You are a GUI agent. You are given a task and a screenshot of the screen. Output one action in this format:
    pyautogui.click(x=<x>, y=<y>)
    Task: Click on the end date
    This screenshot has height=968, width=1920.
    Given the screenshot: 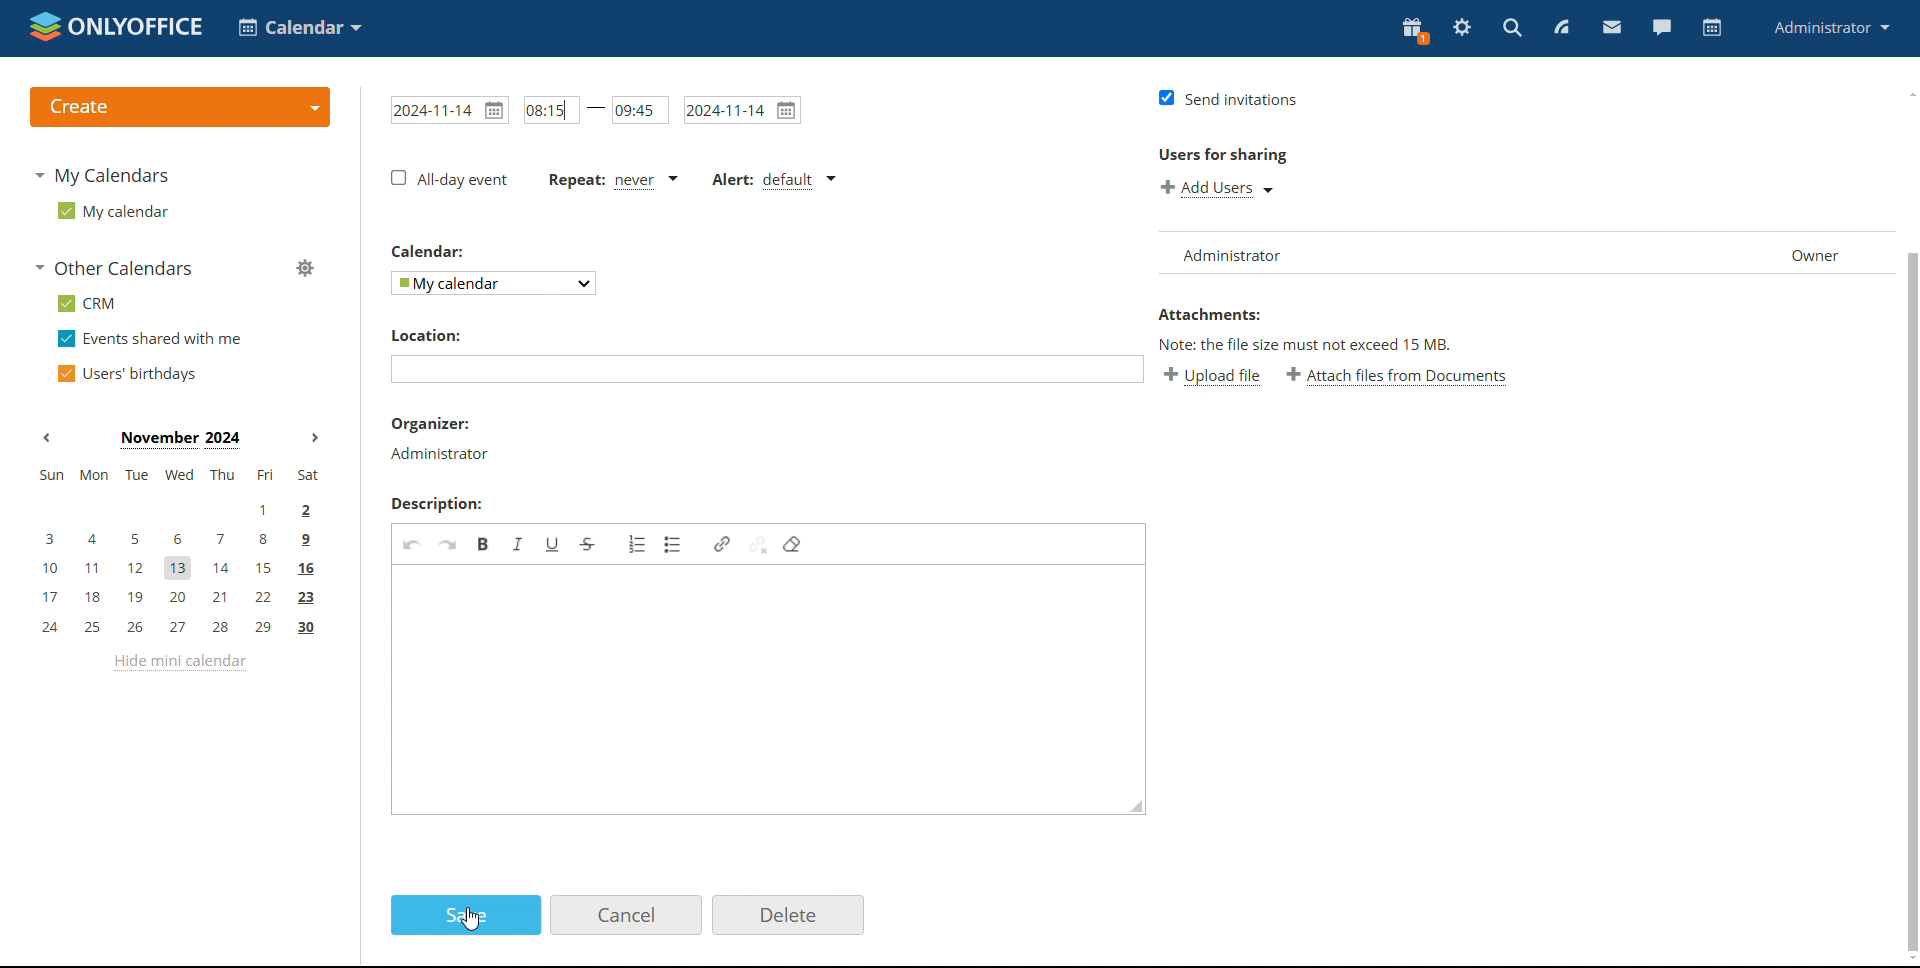 What is the action you would take?
    pyautogui.click(x=741, y=109)
    